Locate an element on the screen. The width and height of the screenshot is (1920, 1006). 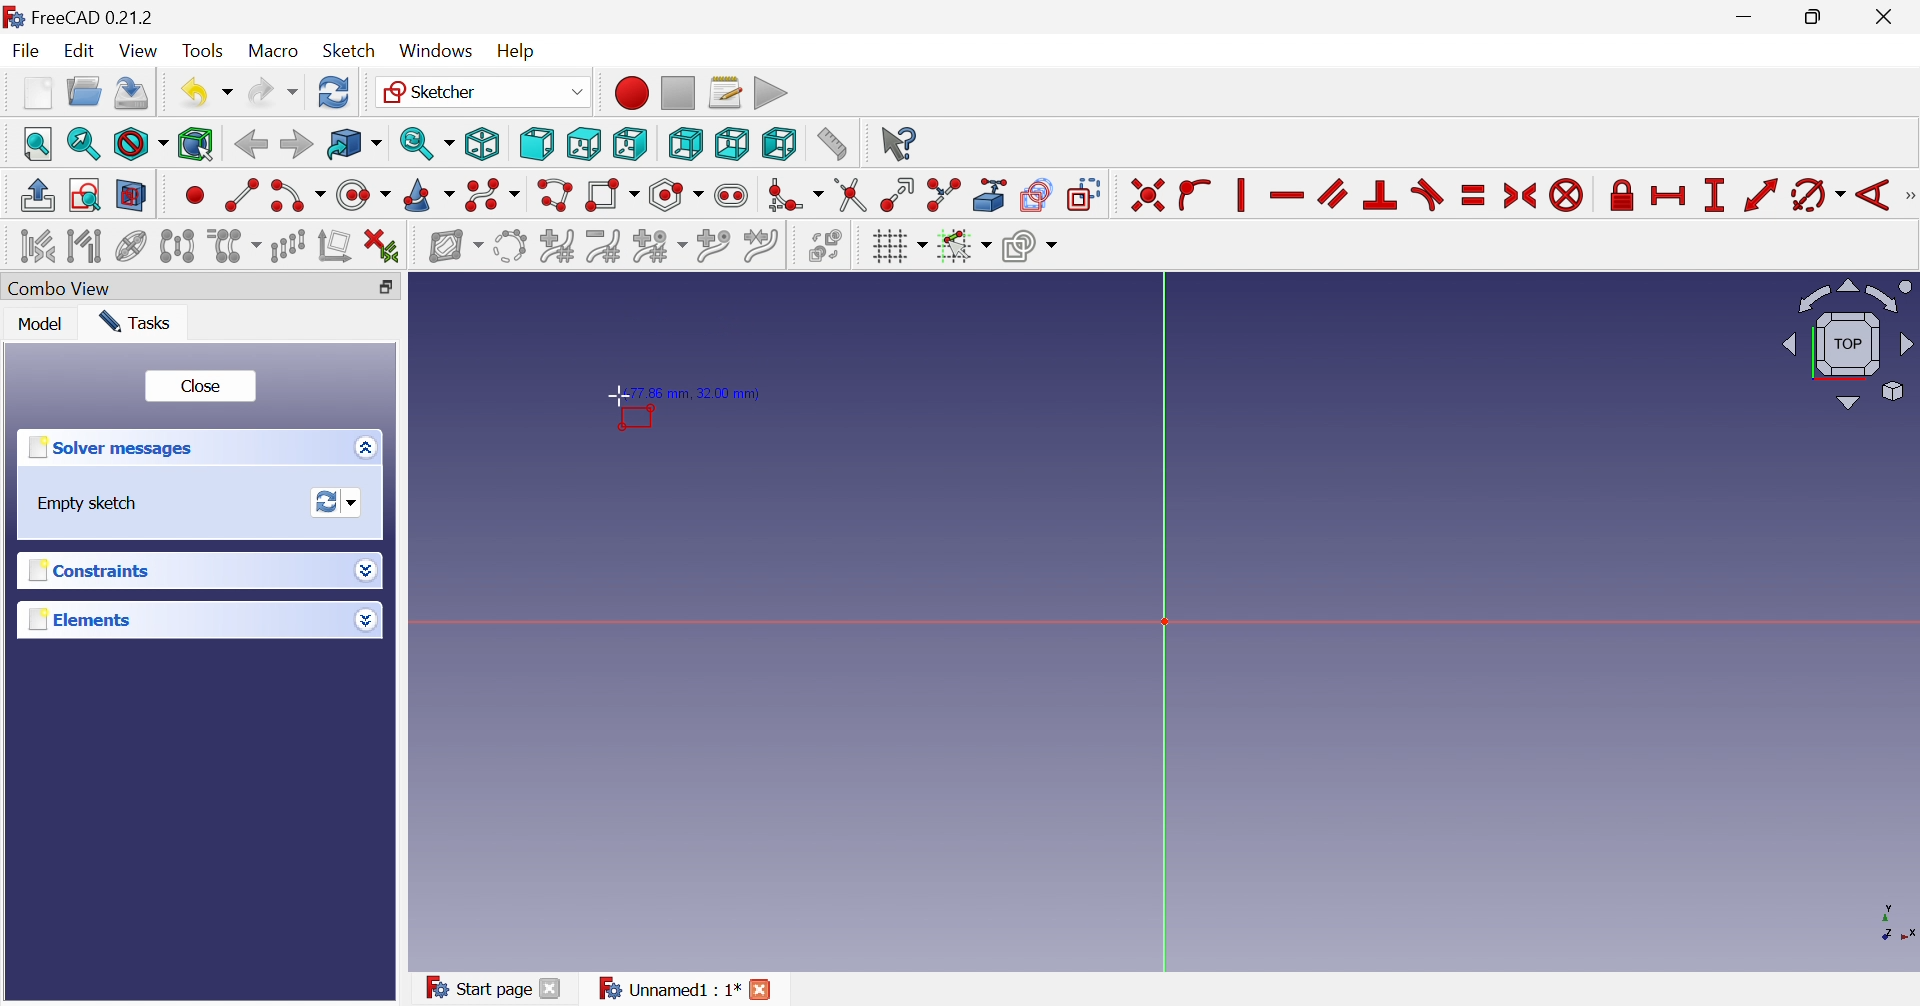
Constrain symmertical is located at coordinates (1521, 196).